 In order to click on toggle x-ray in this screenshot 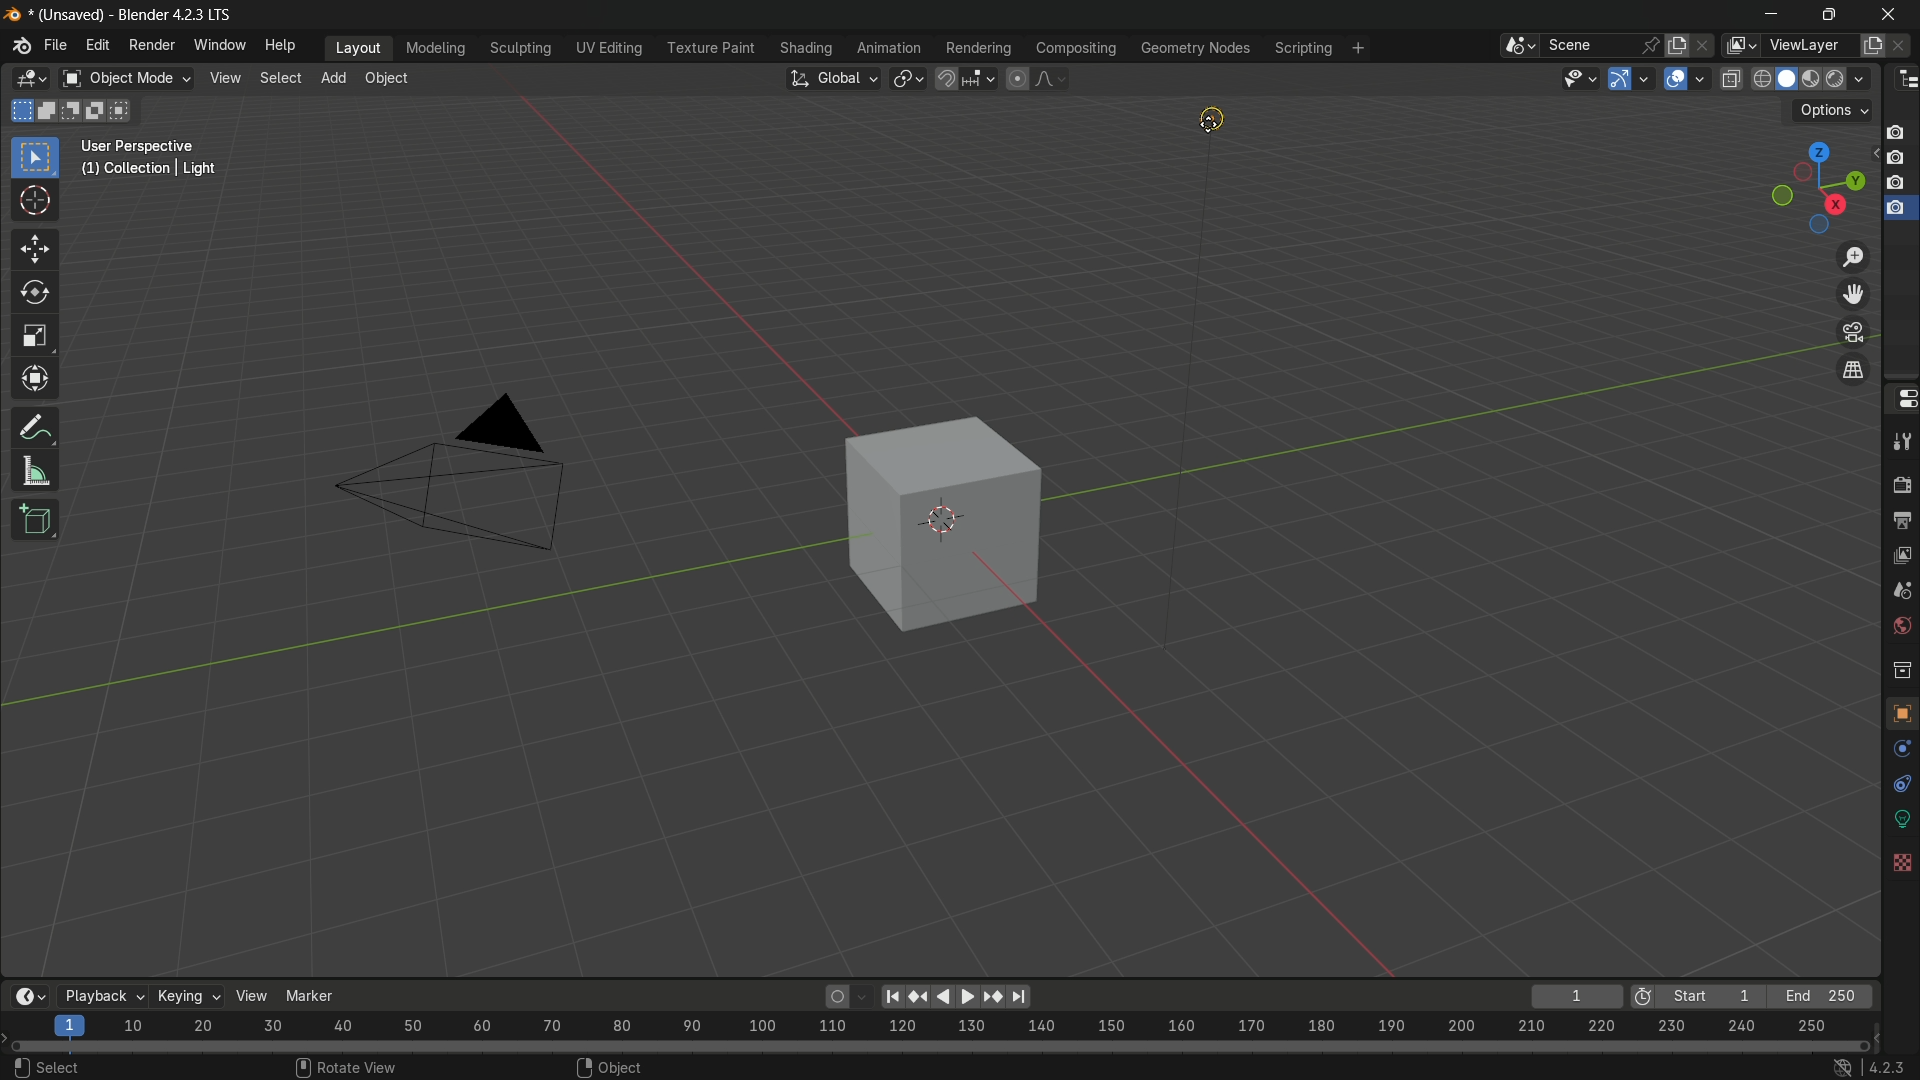, I will do `click(1732, 80)`.